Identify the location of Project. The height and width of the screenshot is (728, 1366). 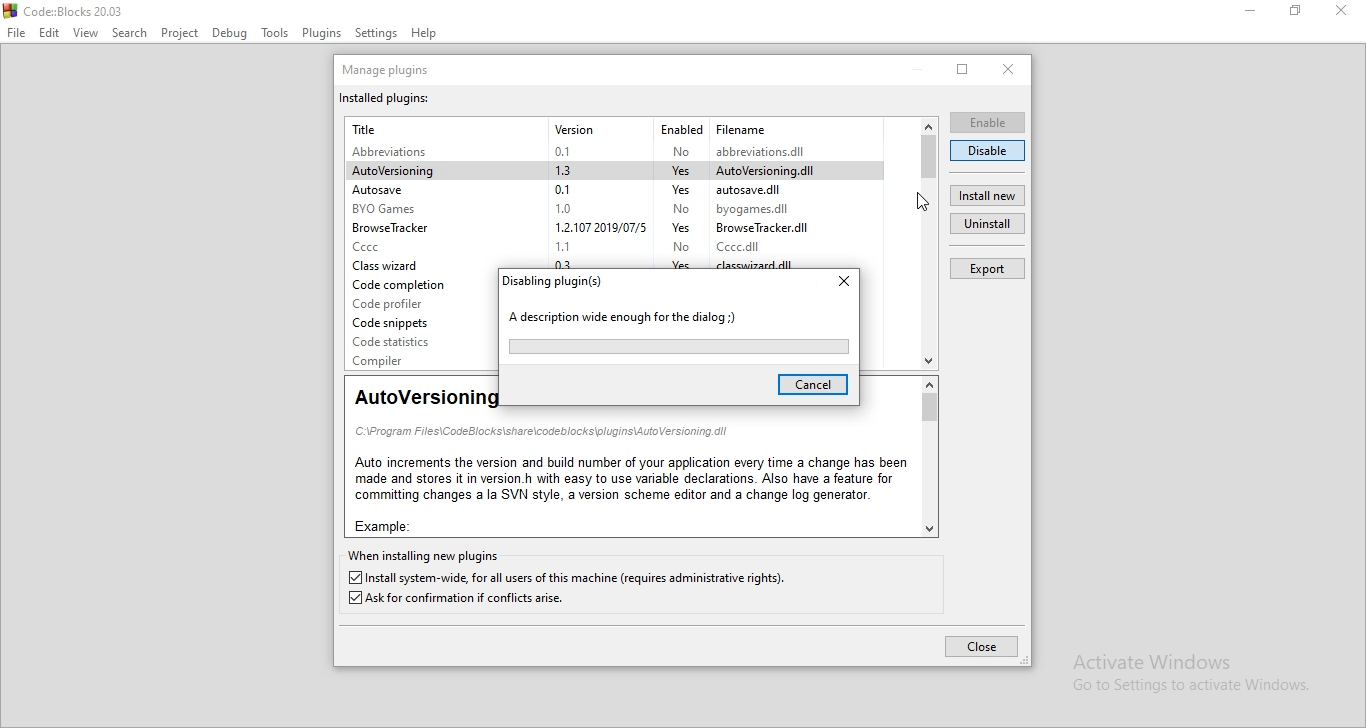
(179, 33).